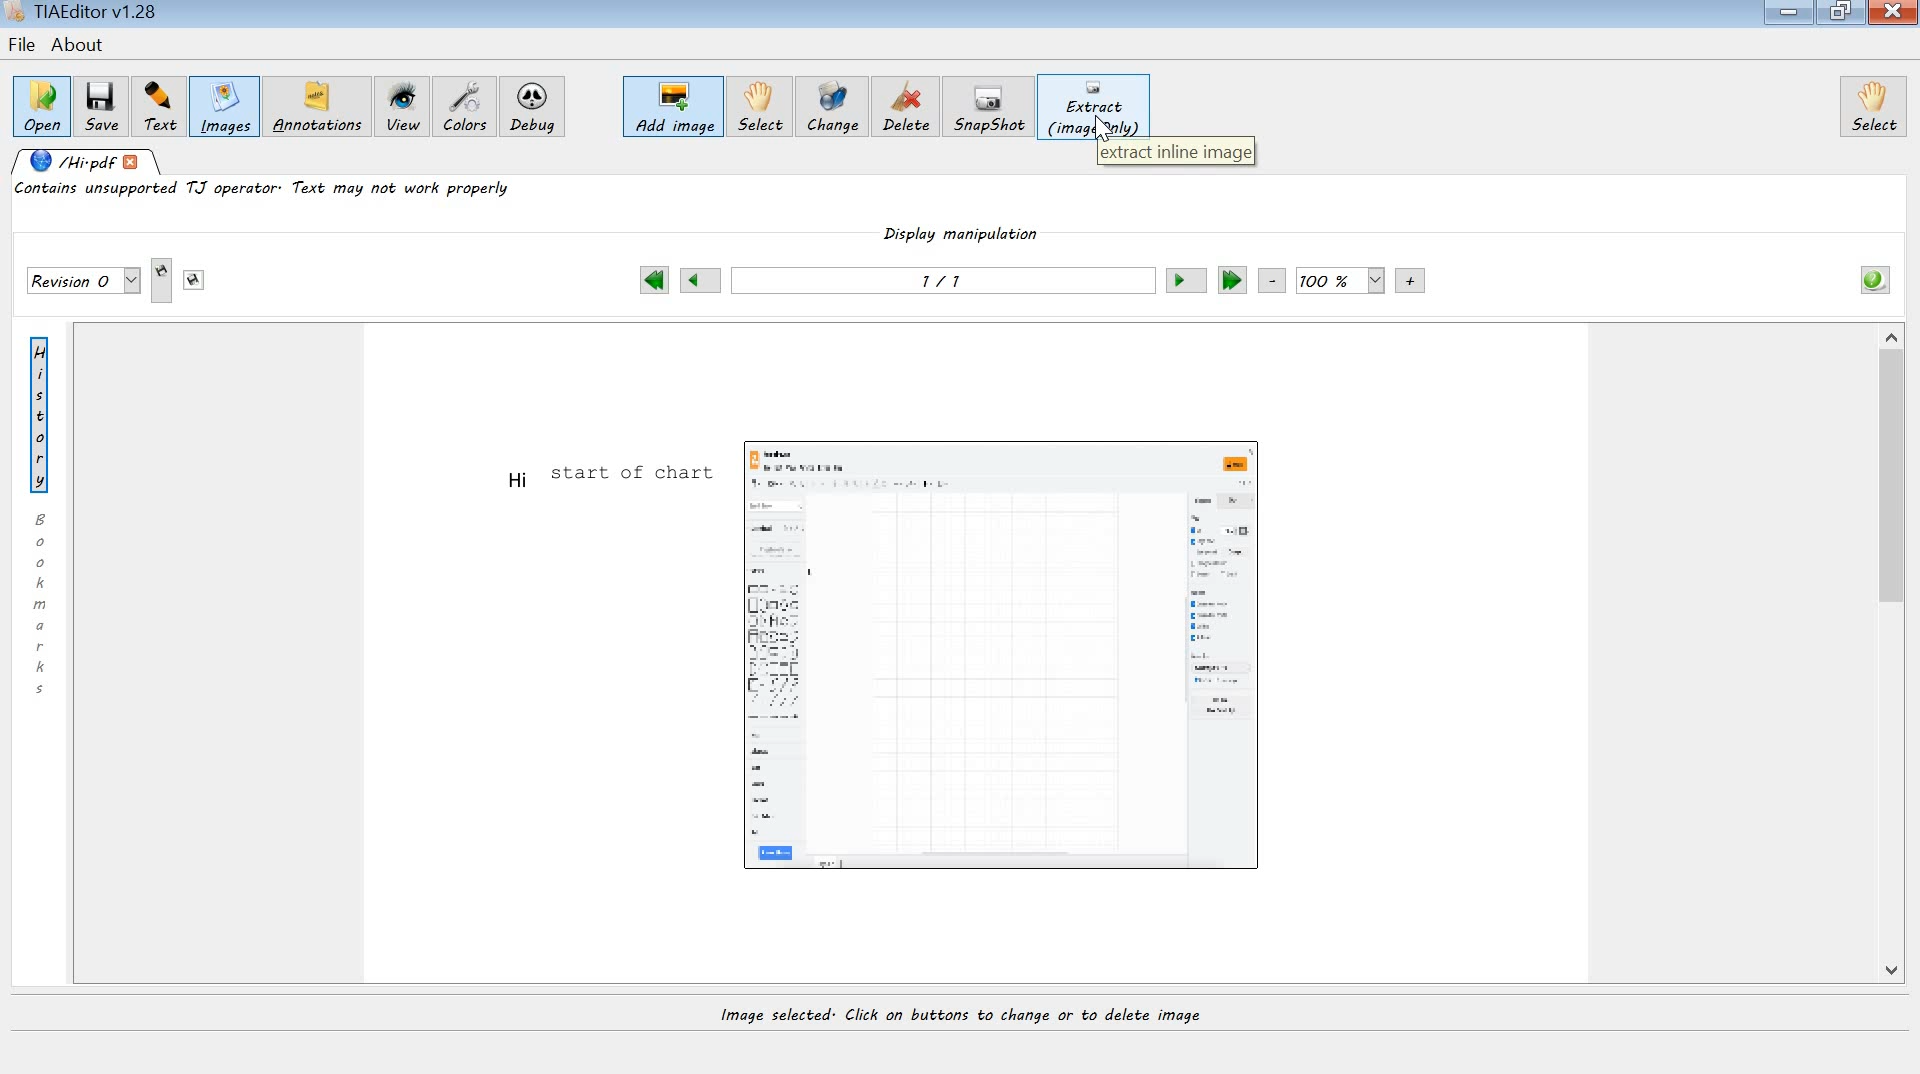 The width and height of the screenshot is (1920, 1074). Describe the element at coordinates (88, 163) in the screenshot. I see `opened pdf` at that location.